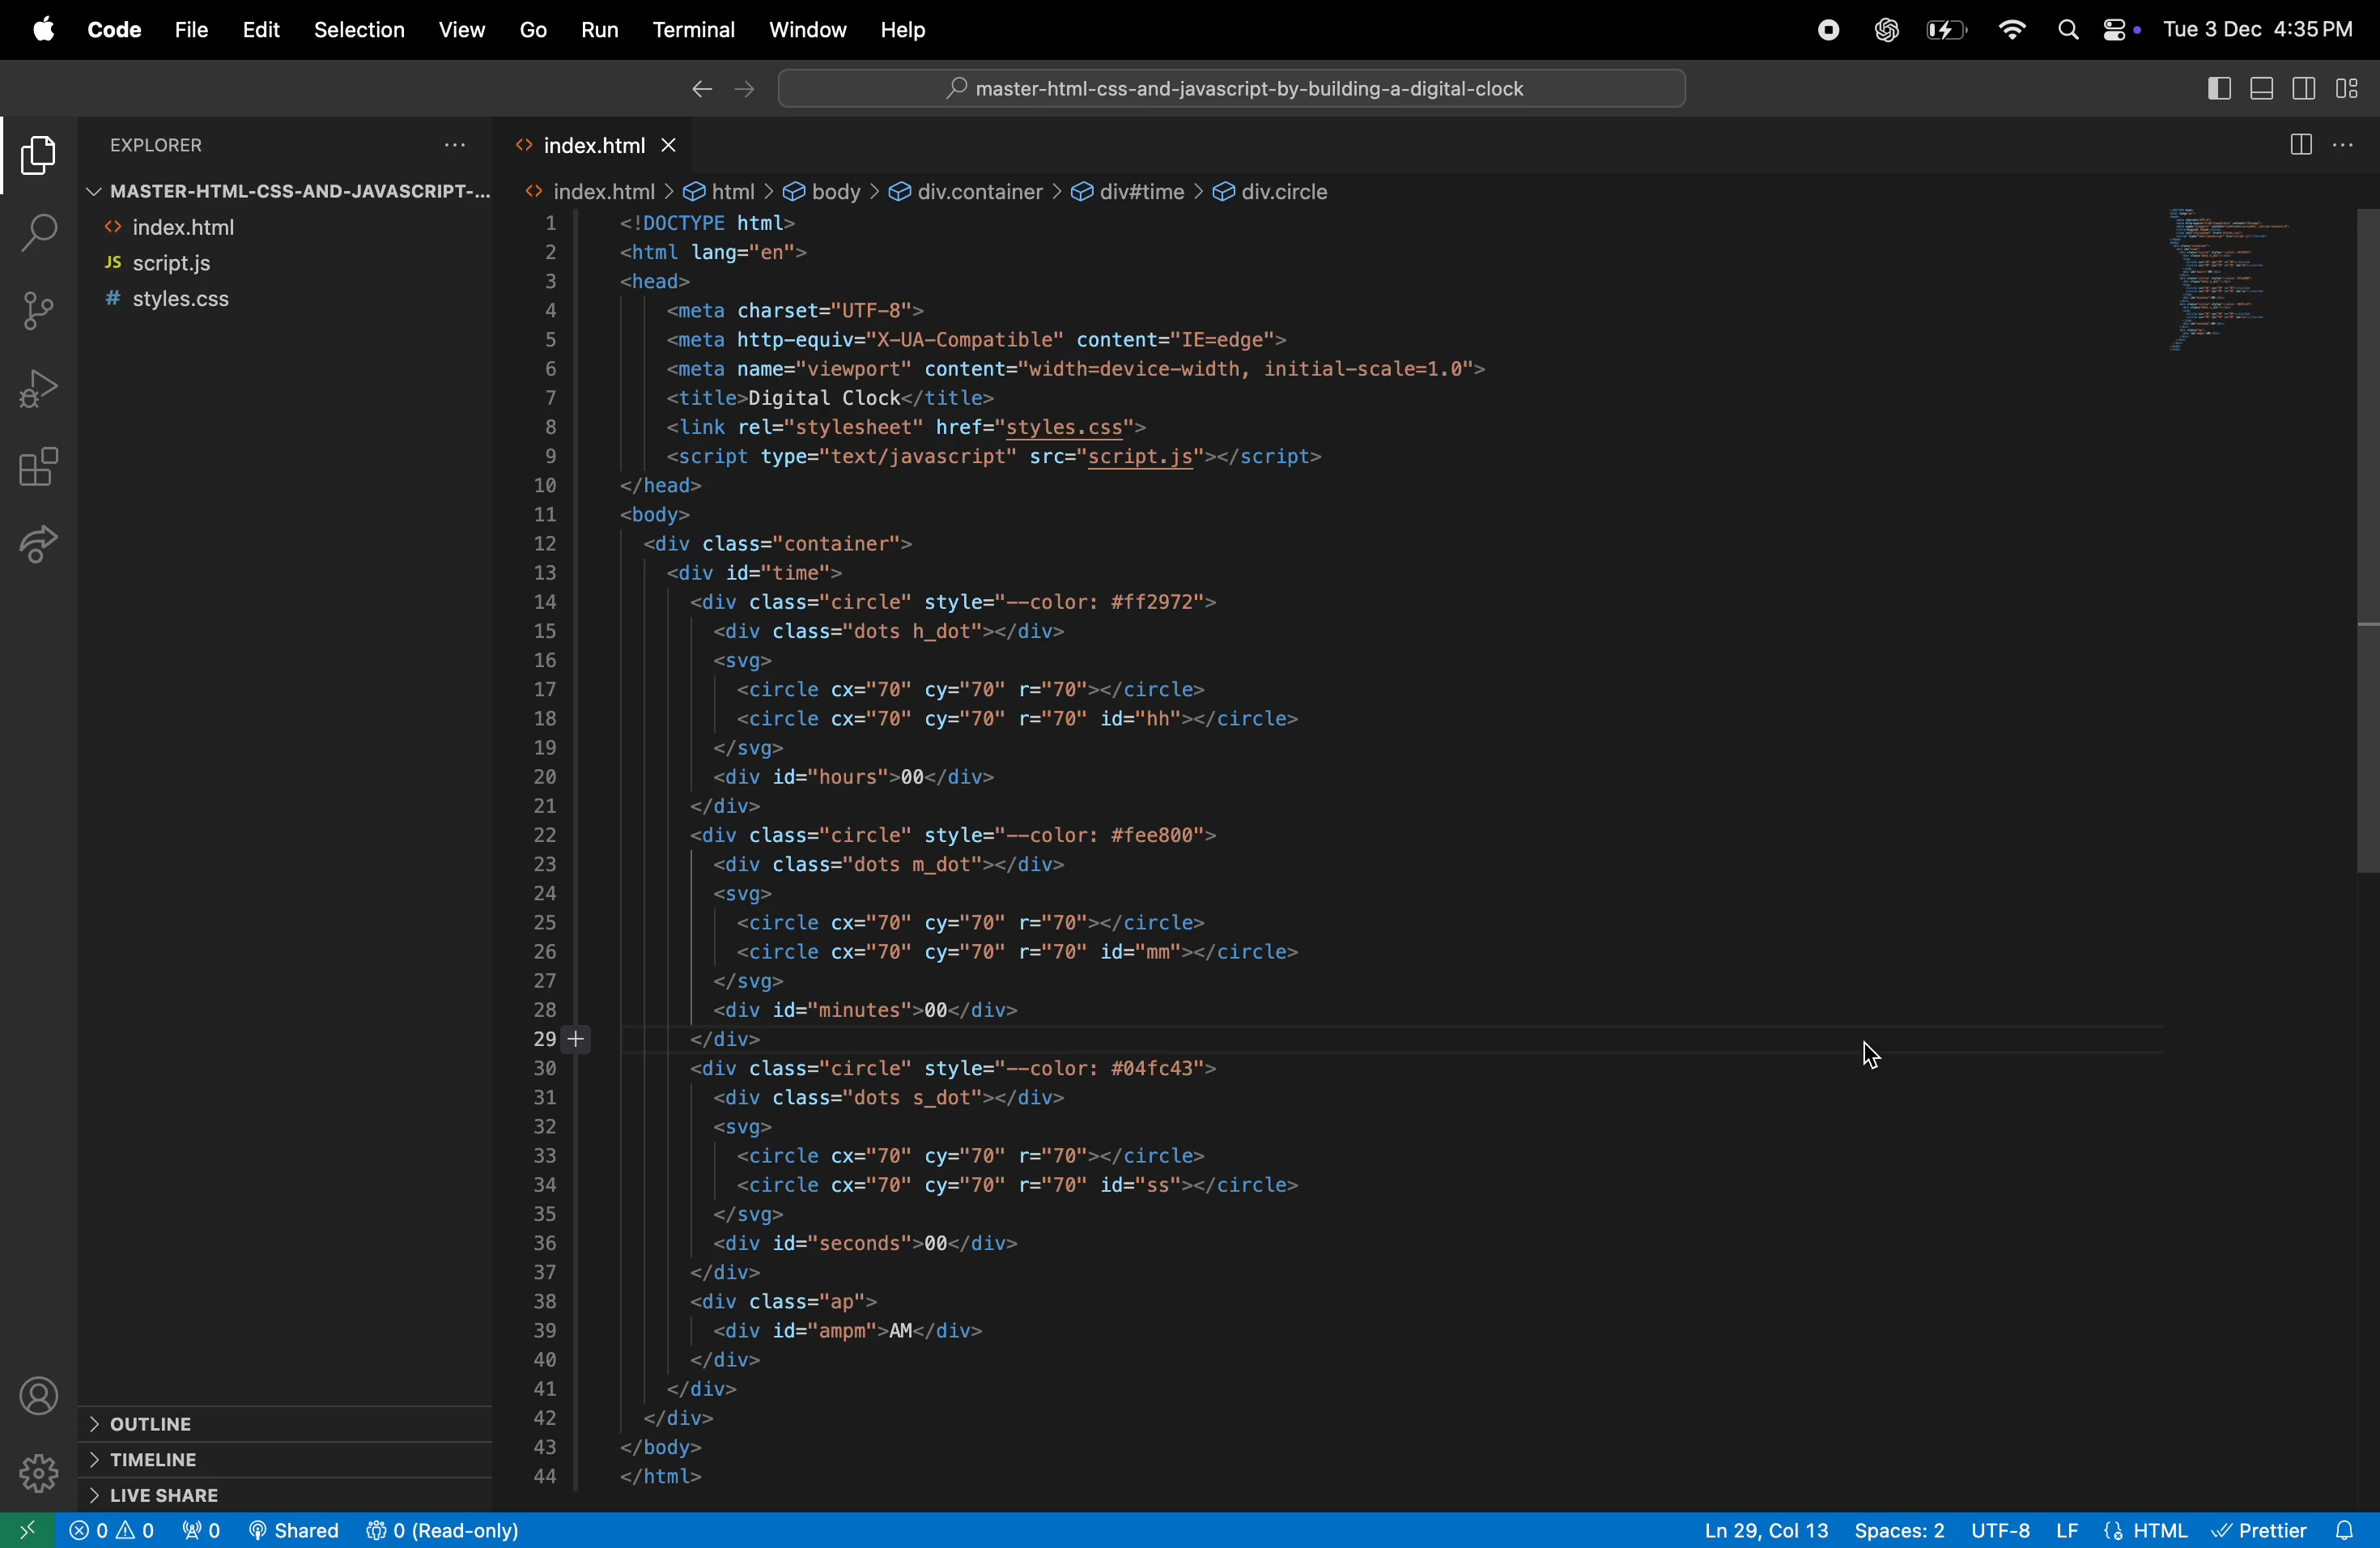 The height and width of the screenshot is (1548, 2380). I want to click on explorer, so click(36, 159).